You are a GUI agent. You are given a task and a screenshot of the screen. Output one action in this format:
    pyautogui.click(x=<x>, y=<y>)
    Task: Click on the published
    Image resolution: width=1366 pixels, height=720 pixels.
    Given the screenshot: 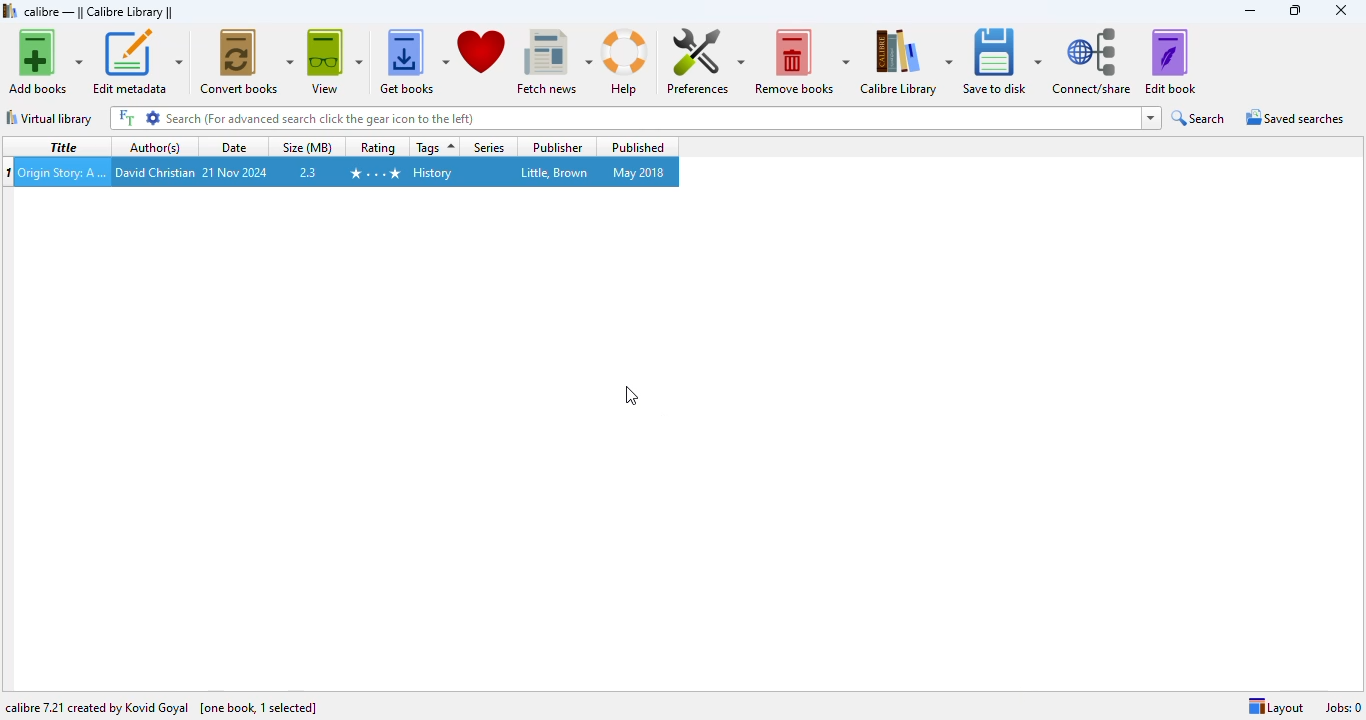 What is the action you would take?
    pyautogui.click(x=638, y=147)
    